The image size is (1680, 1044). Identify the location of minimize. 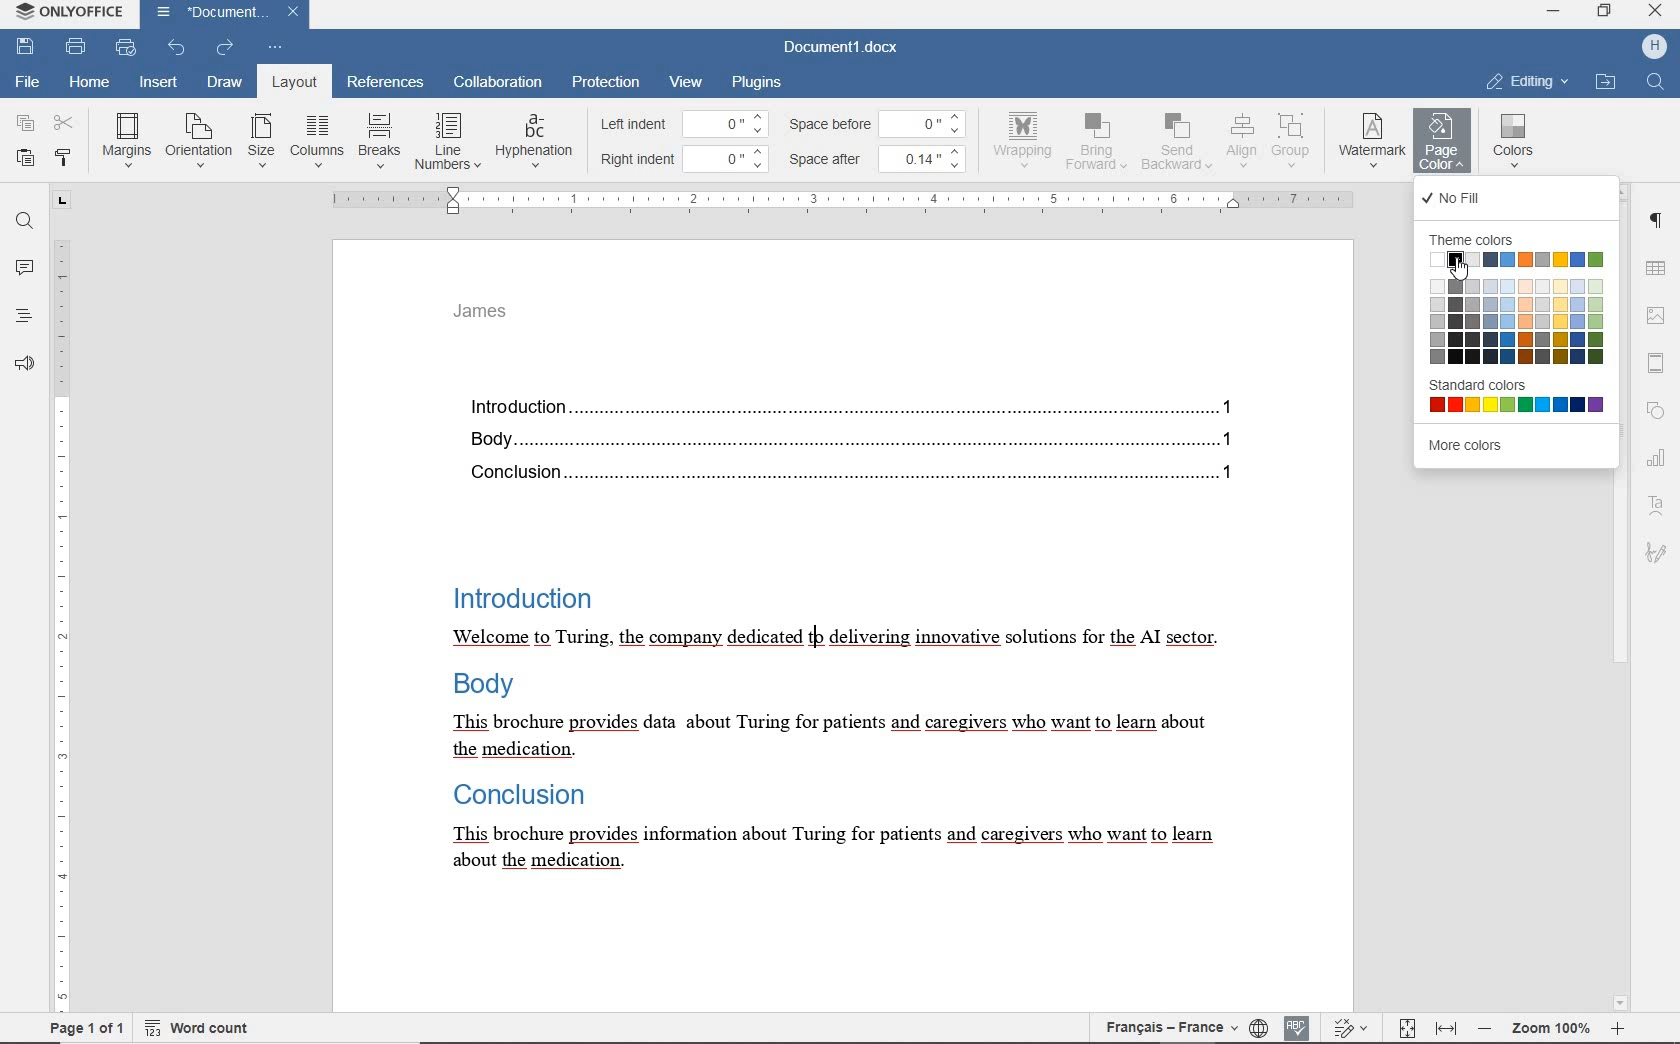
(1553, 11).